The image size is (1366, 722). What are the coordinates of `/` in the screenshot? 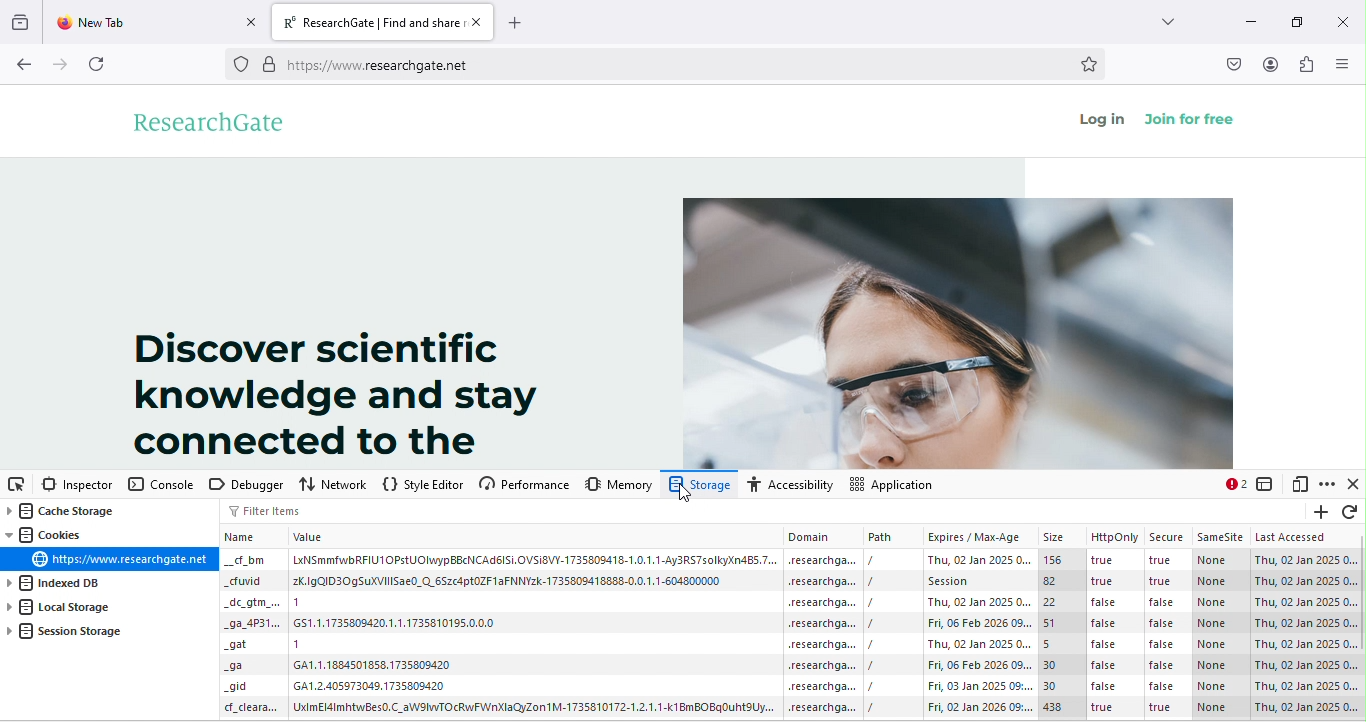 It's located at (873, 624).